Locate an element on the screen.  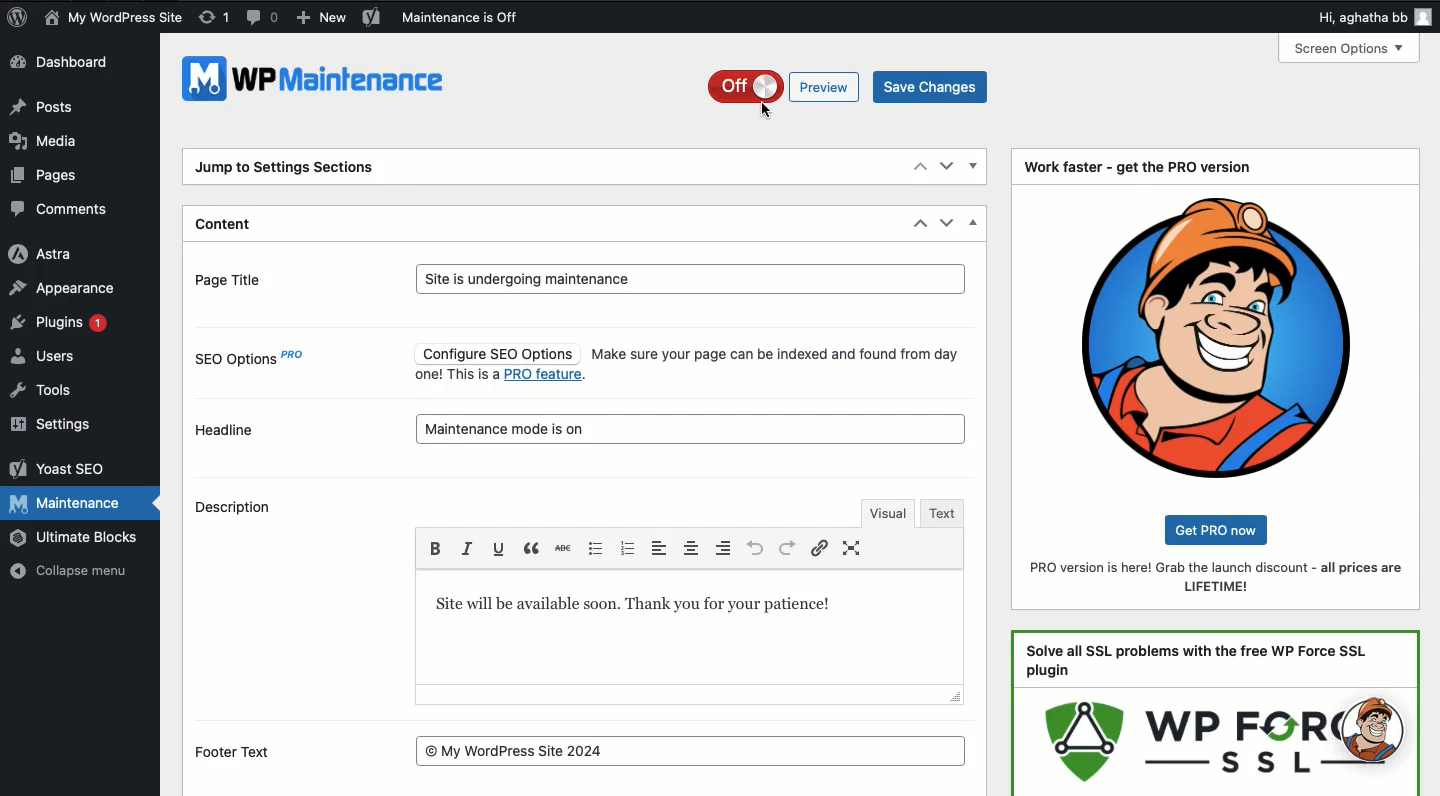
Hide is located at coordinates (975, 221).